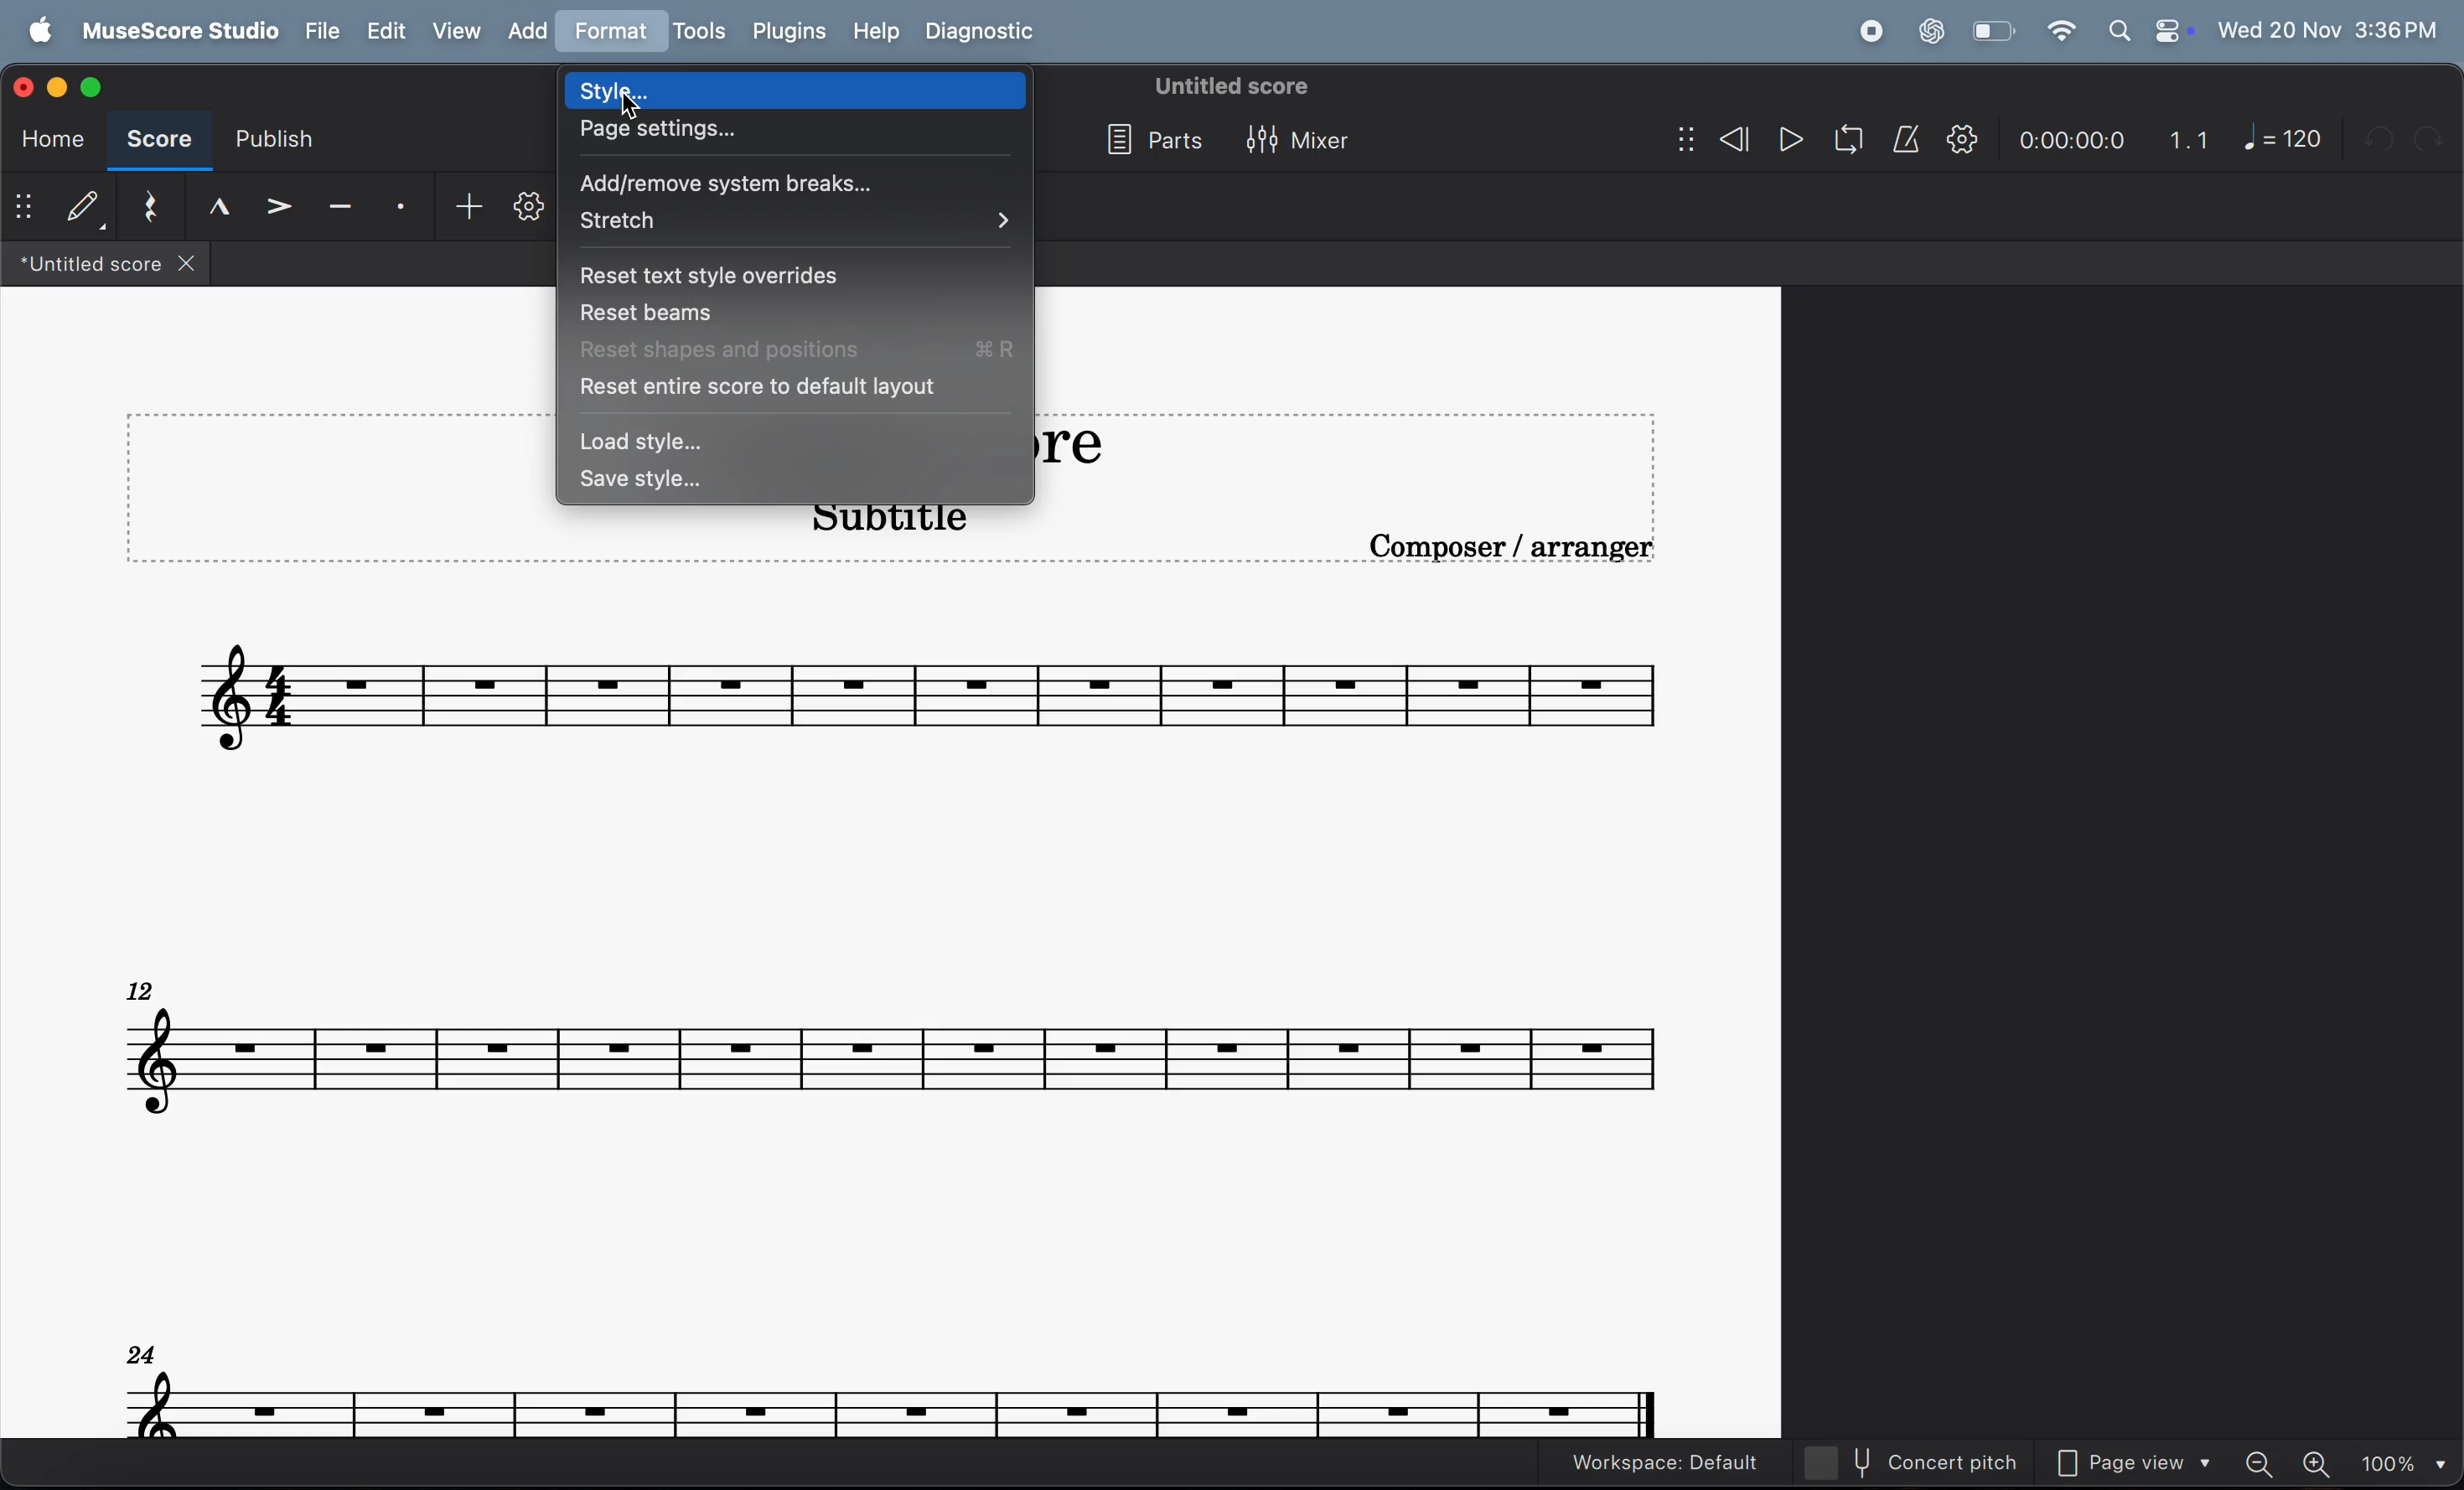 This screenshot has height=1490, width=2464. Describe the element at coordinates (2284, 138) in the screenshot. I see `note 120` at that location.